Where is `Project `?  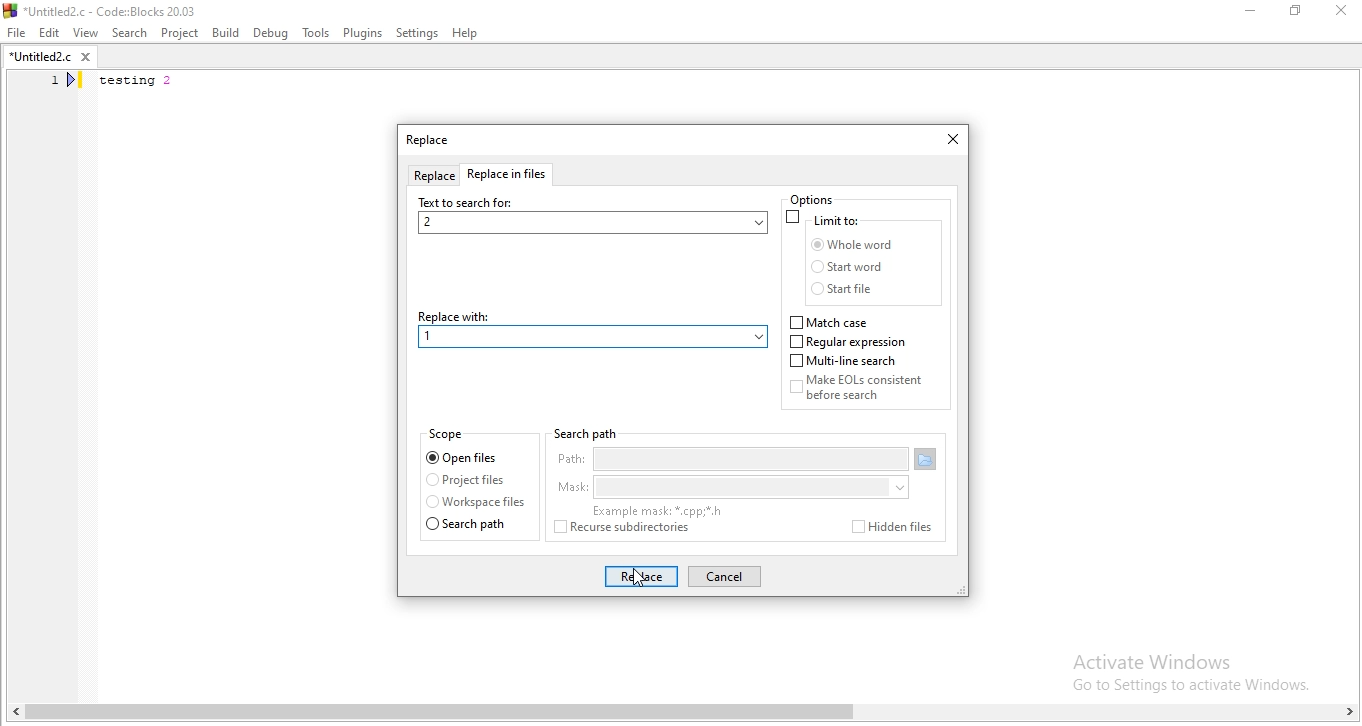 Project  is located at coordinates (181, 32).